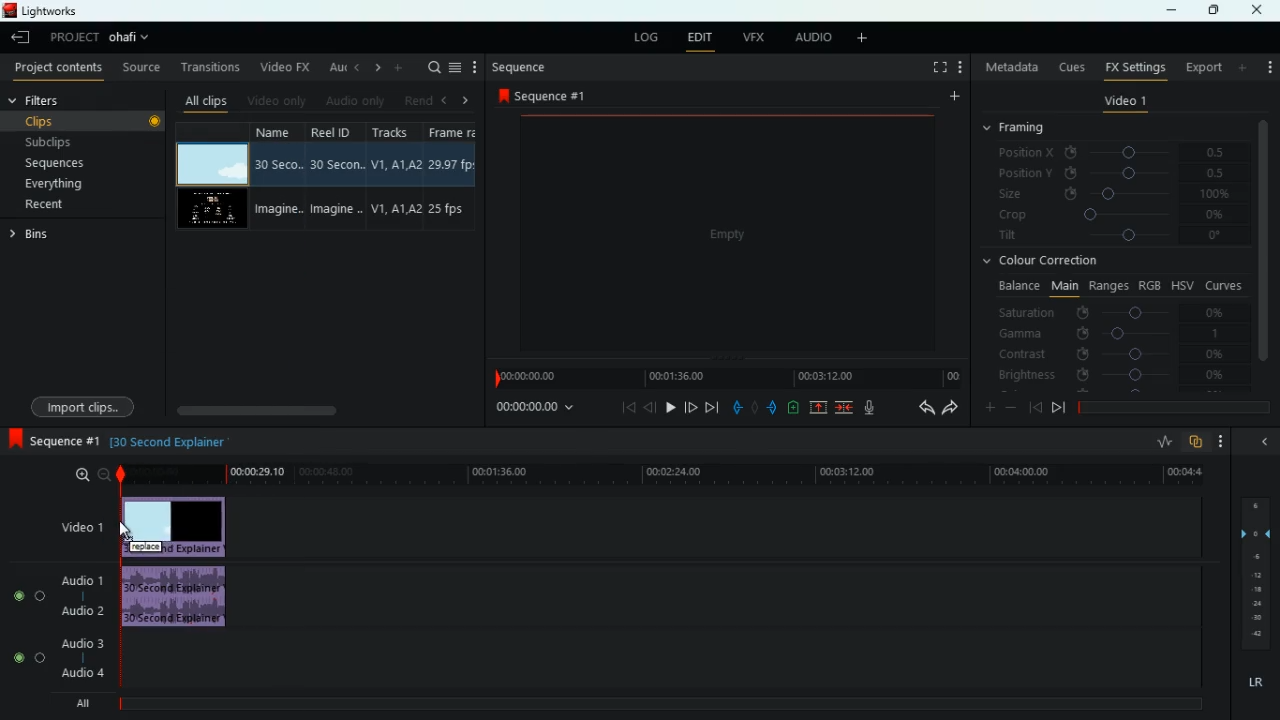 This screenshot has height=720, width=1280. What do you see at coordinates (1009, 69) in the screenshot?
I see `metadata` at bounding box center [1009, 69].